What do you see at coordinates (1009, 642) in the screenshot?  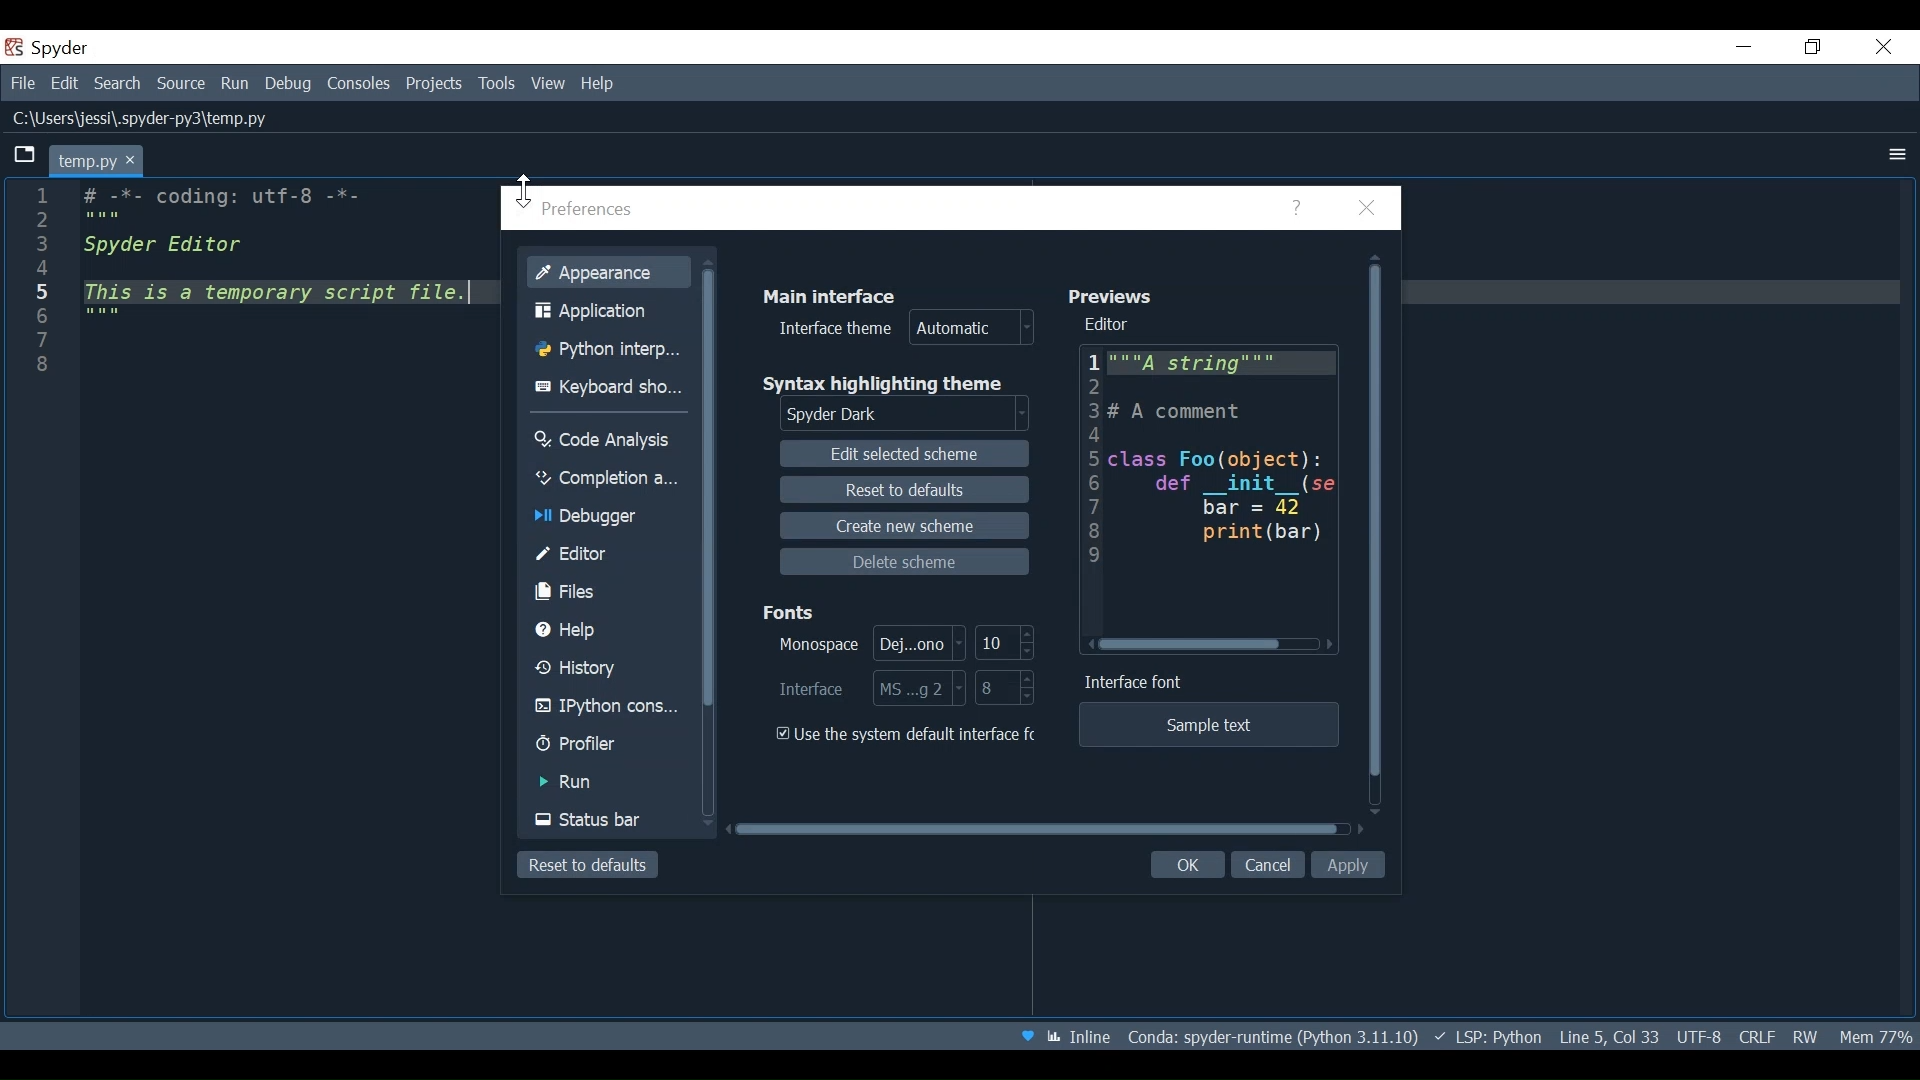 I see `Adjust Monospace Font Size` at bounding box center [1009, 642].